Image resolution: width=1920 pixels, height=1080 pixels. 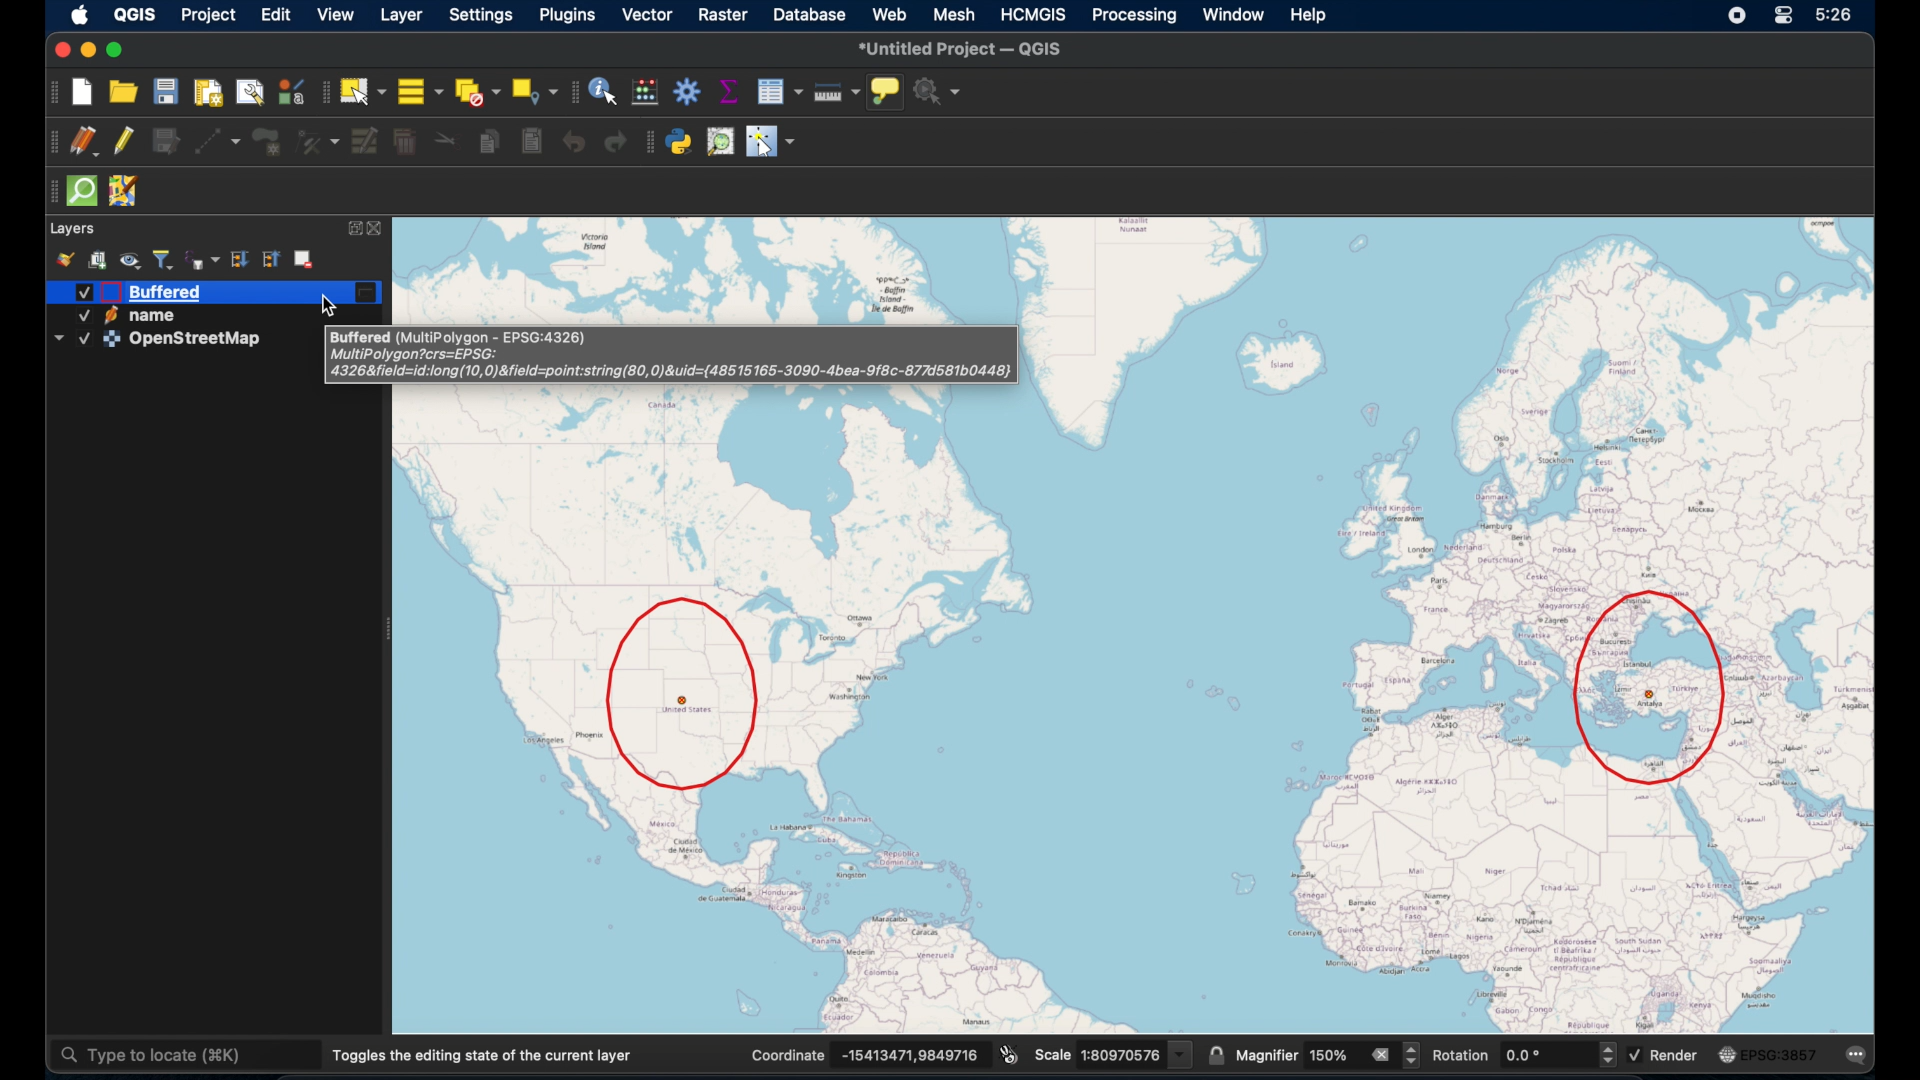 I want to click on style manager, so click(x=291, y=90).